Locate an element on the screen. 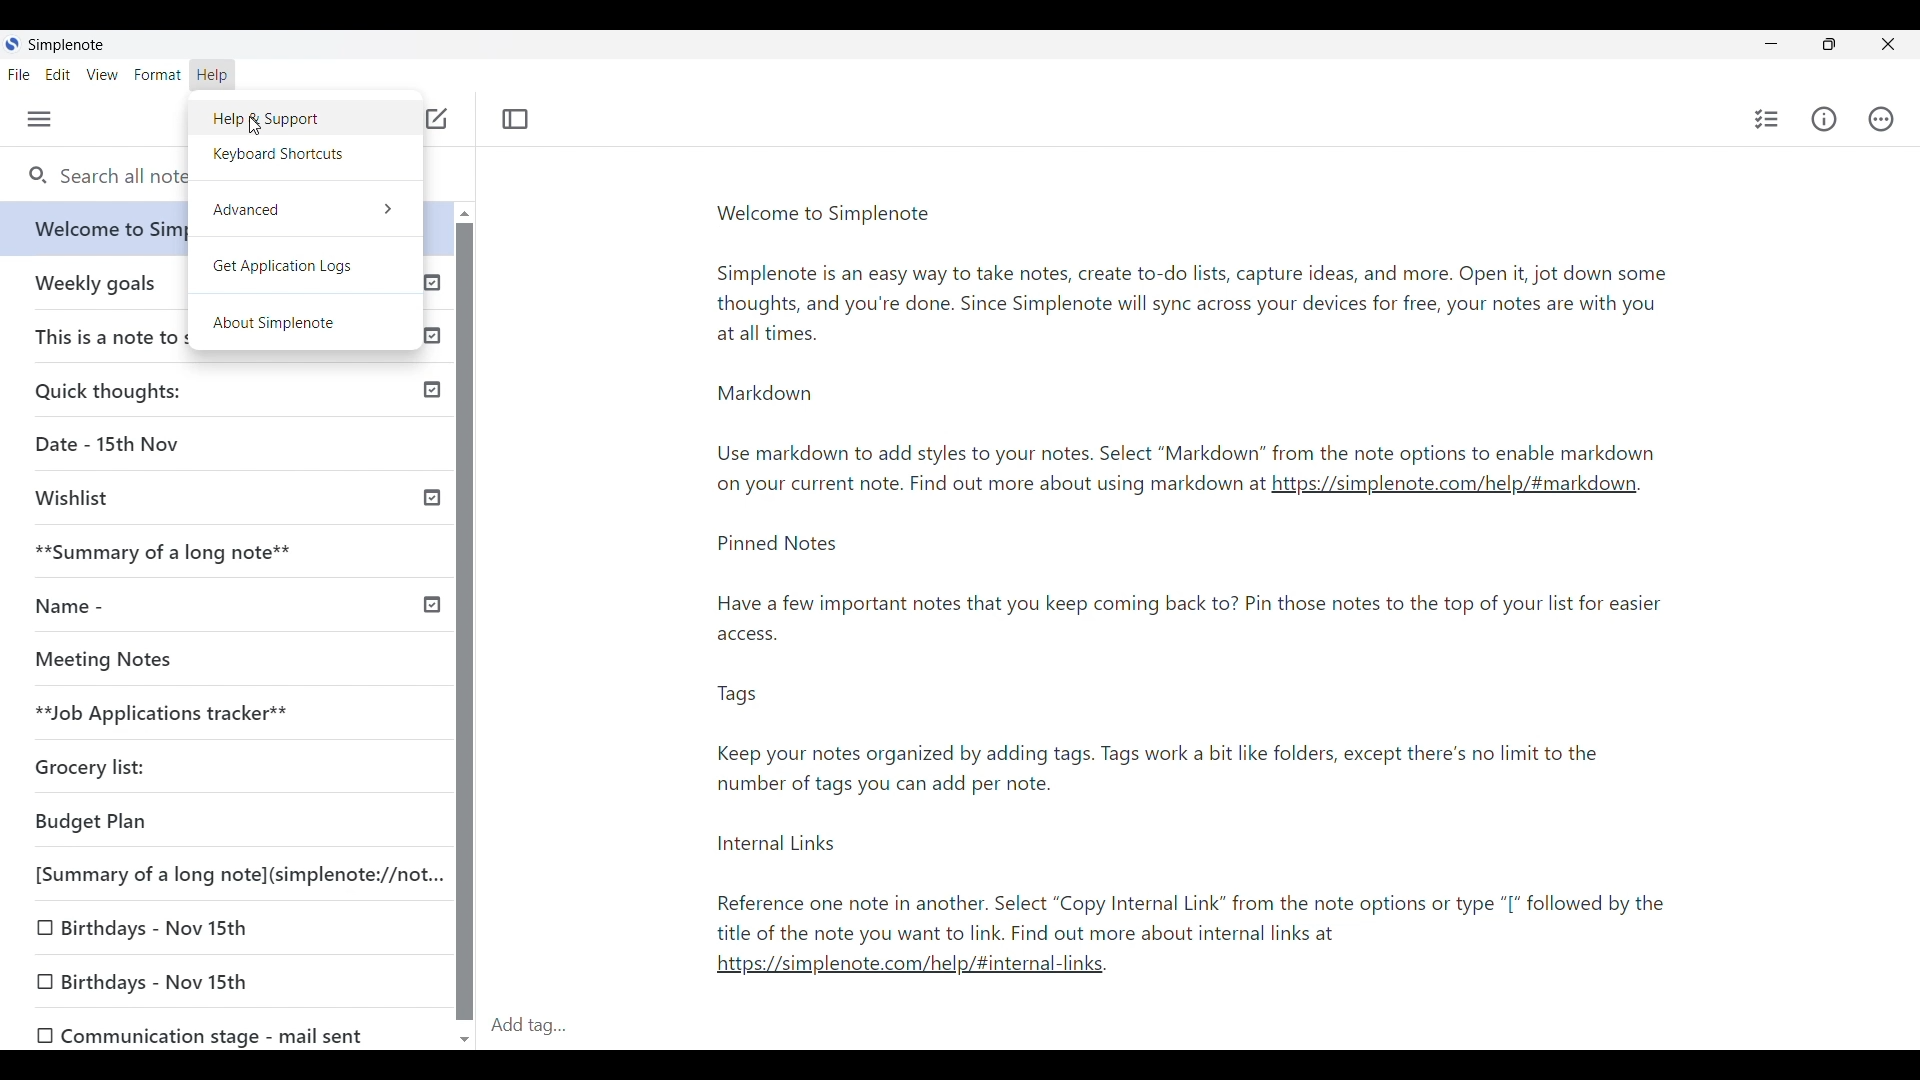  Click to add note is located at coordinates (437, 119).